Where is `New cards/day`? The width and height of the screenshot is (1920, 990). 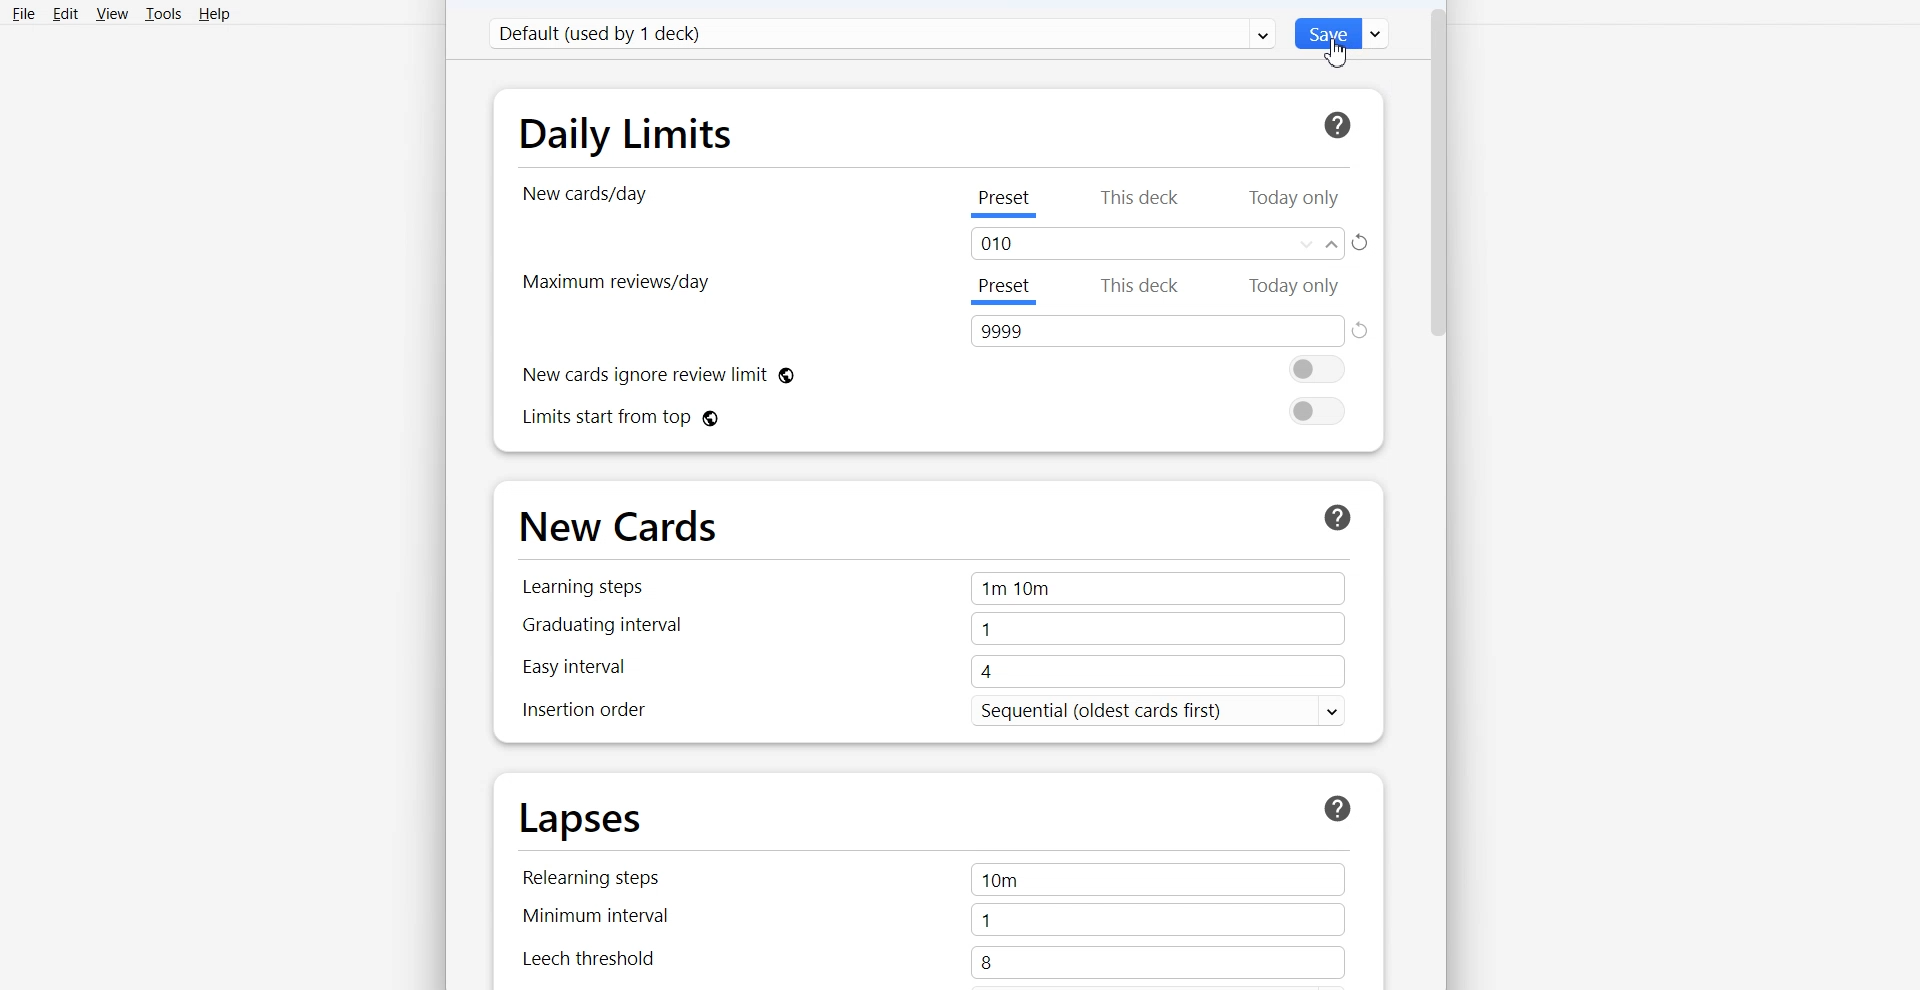 New cards/day is located at coordinates (587, 195).